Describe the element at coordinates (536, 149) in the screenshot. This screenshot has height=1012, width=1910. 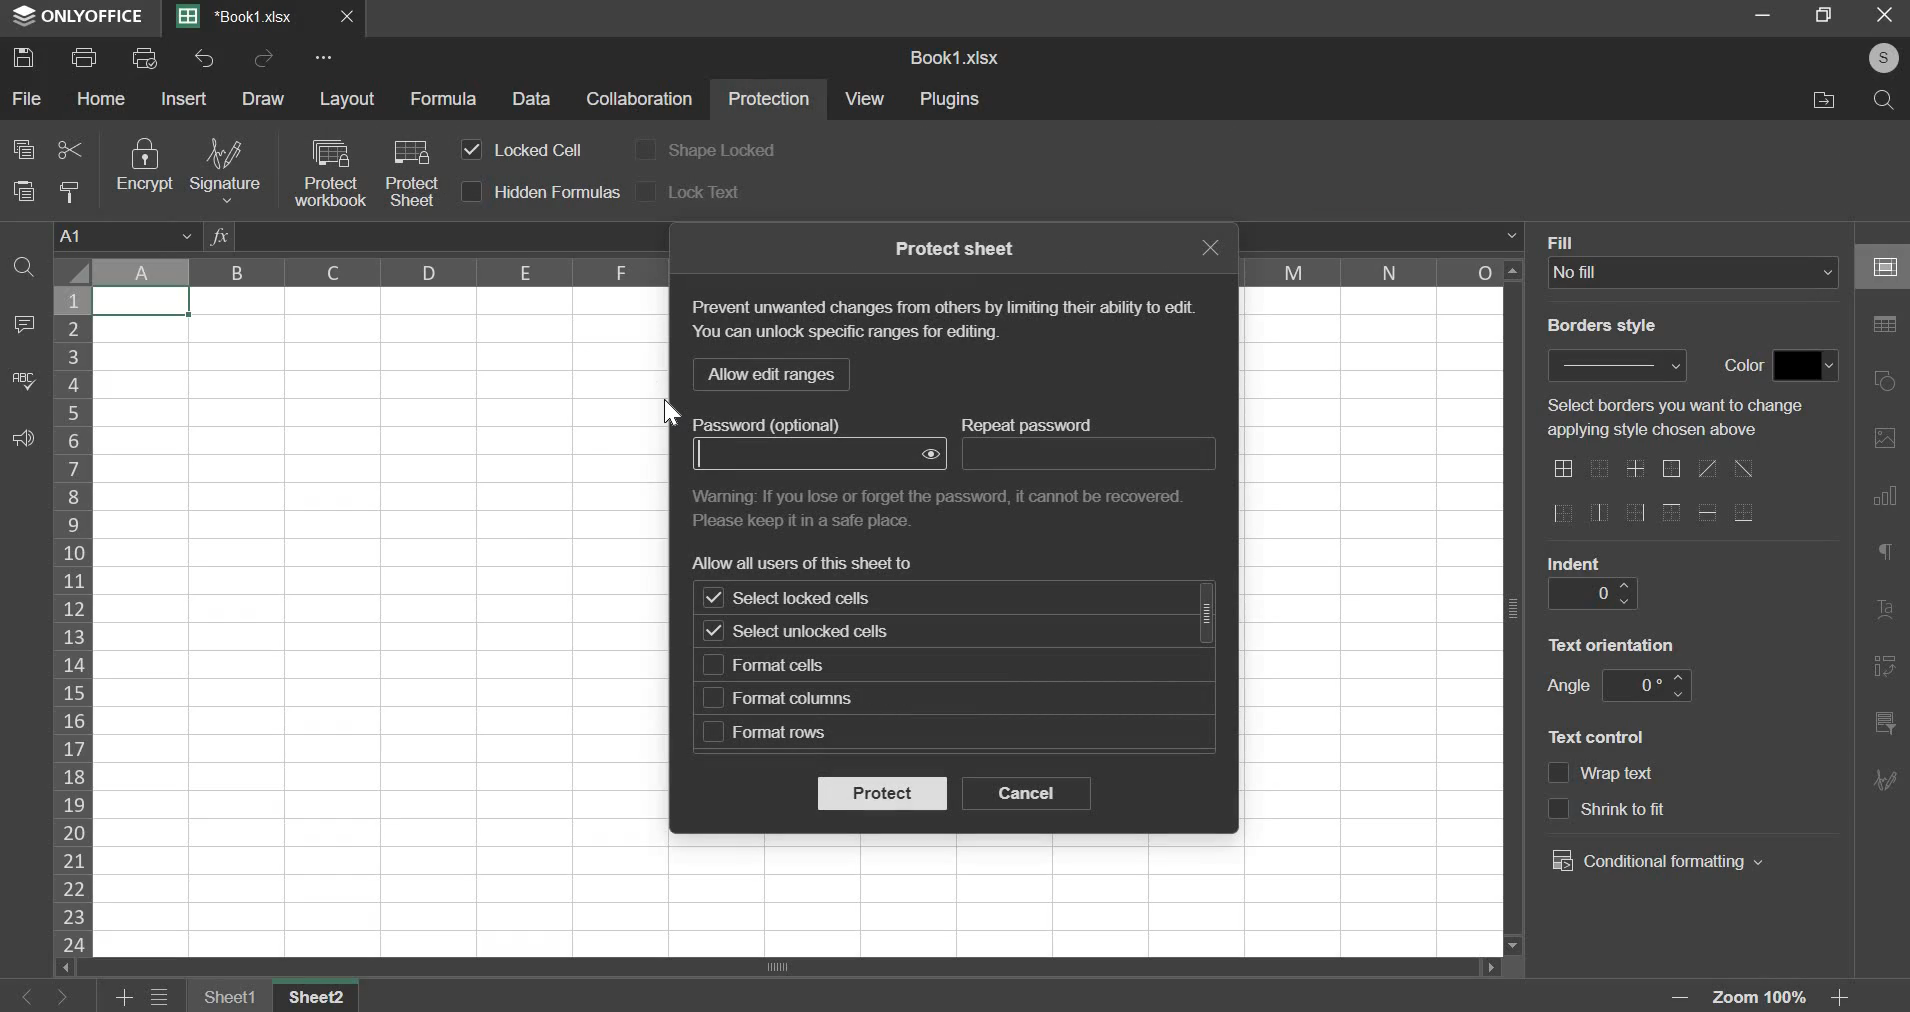
I see `locked cell` at that location.